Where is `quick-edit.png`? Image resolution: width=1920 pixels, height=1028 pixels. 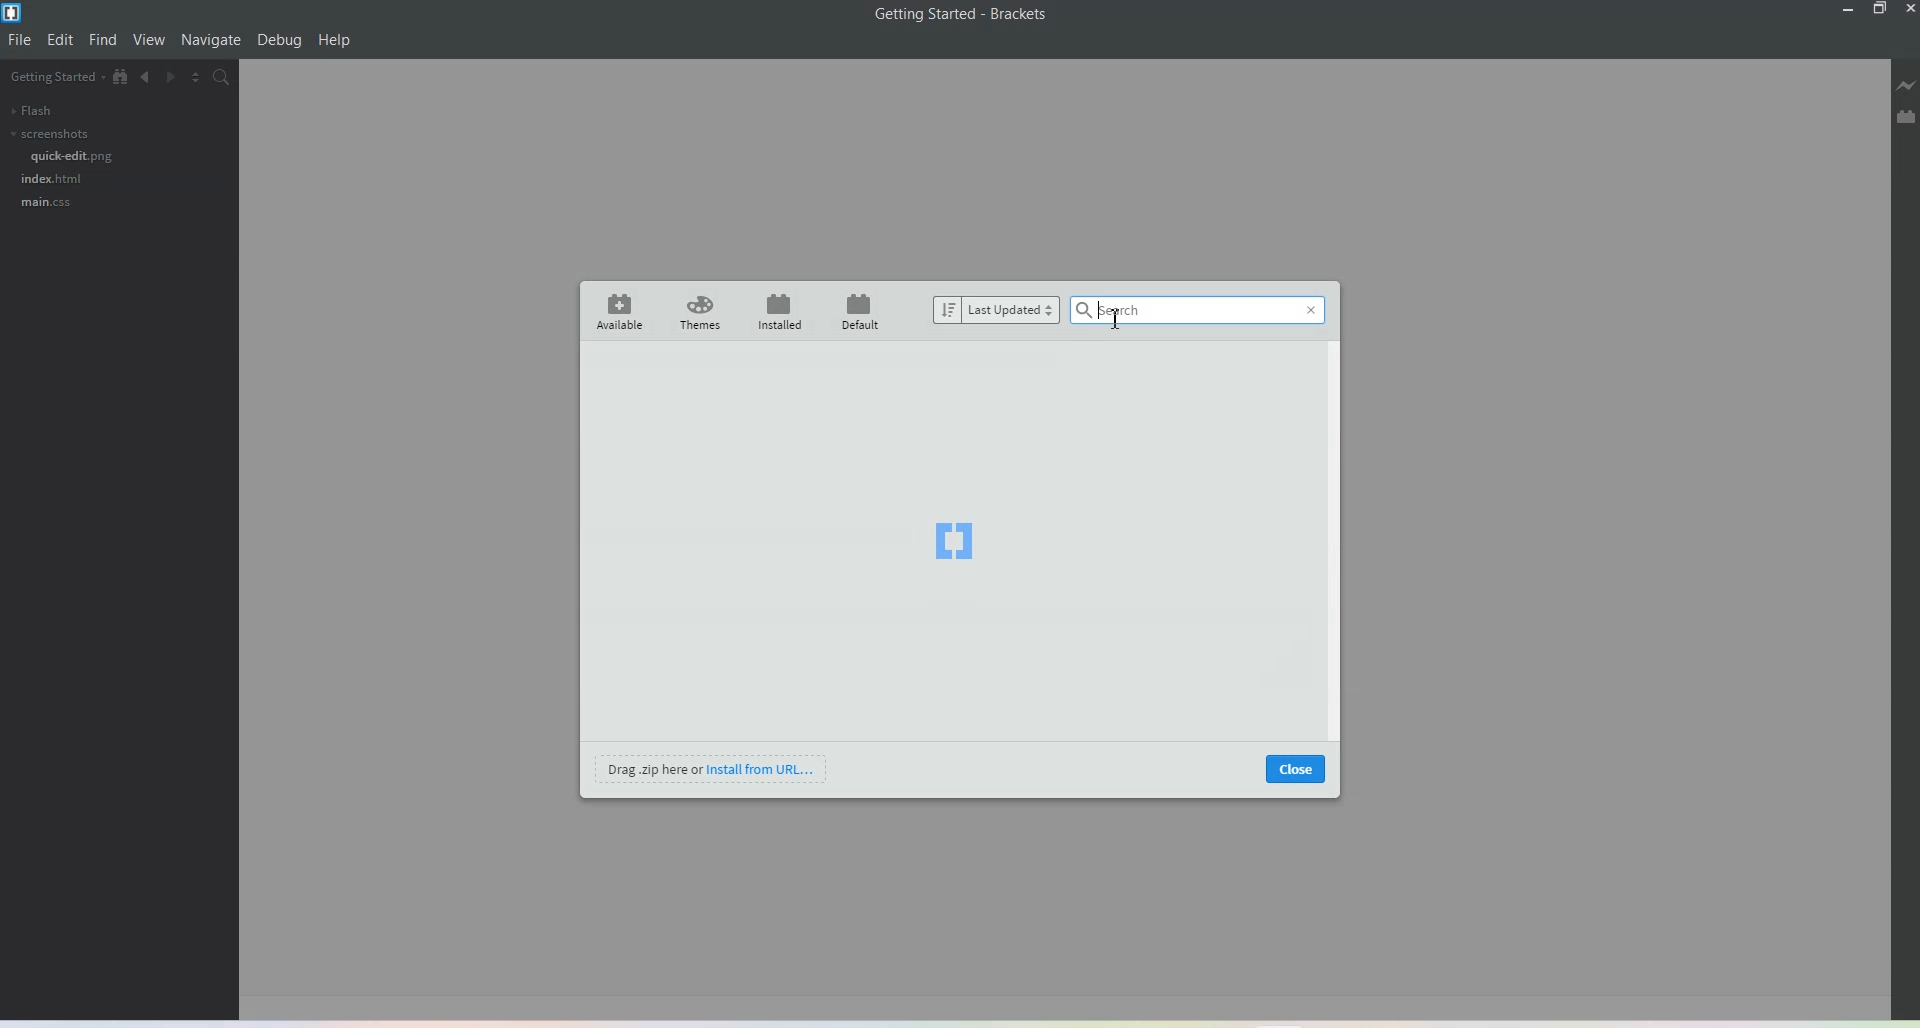
quick-edit.png is located at coordinates (73, 156).